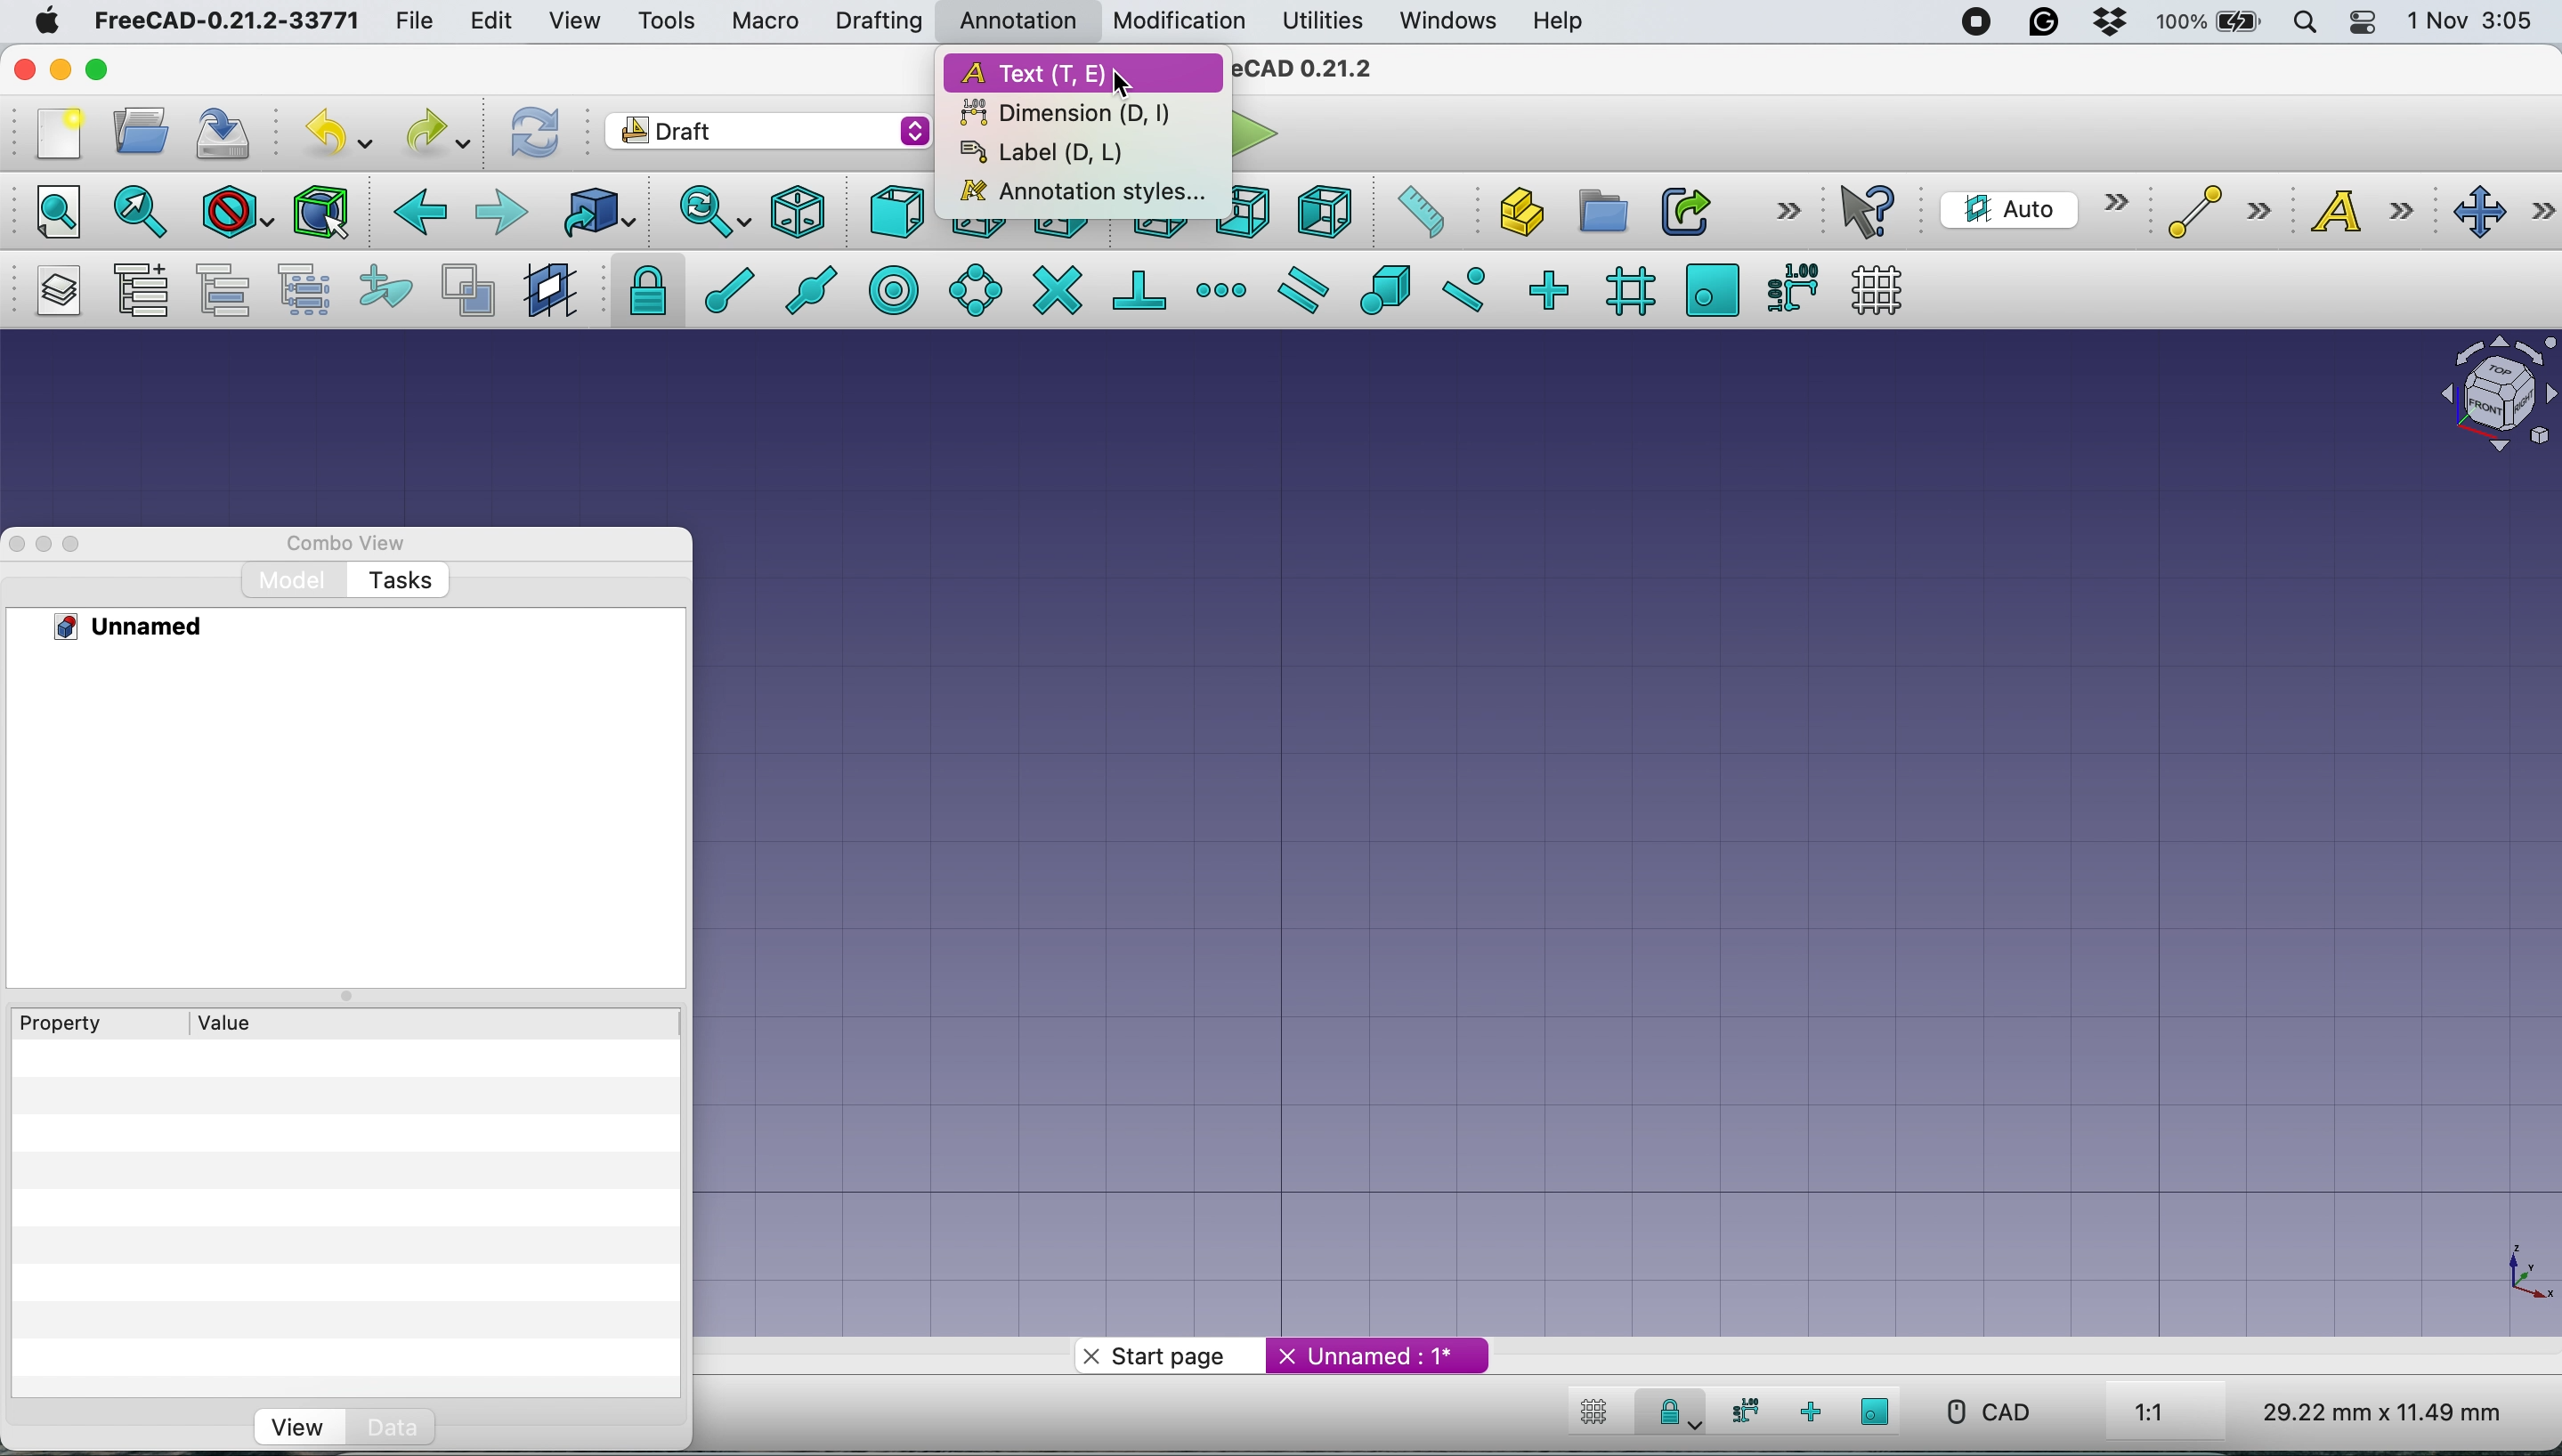  I want to click on model, so click(282, 583).